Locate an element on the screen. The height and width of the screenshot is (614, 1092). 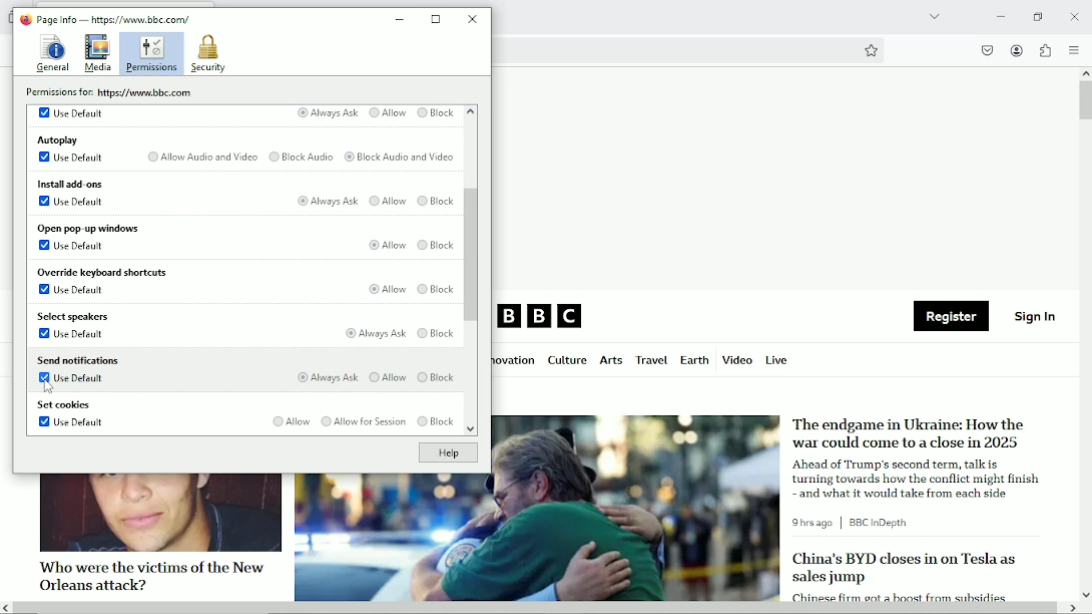
Block is located at coordinates (437, 245).